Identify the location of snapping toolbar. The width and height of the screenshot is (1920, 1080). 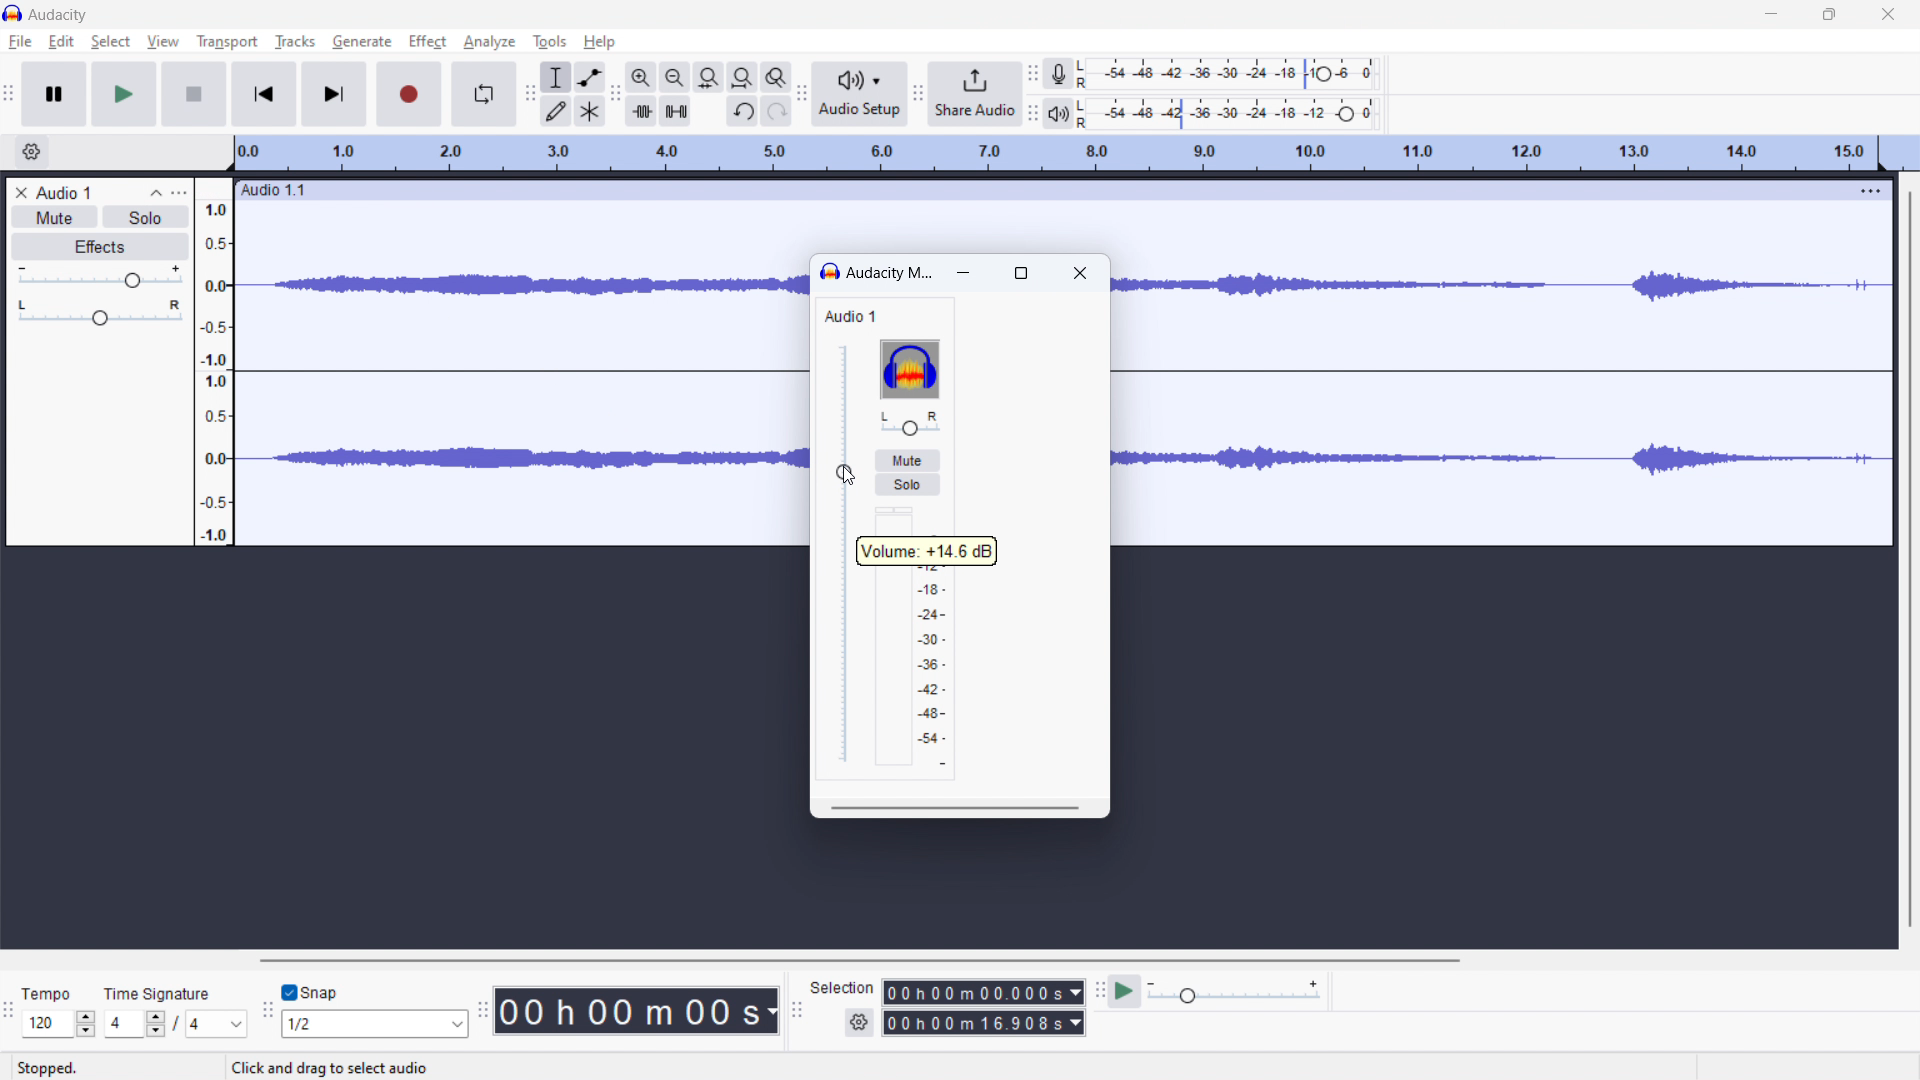
(267, 1008).